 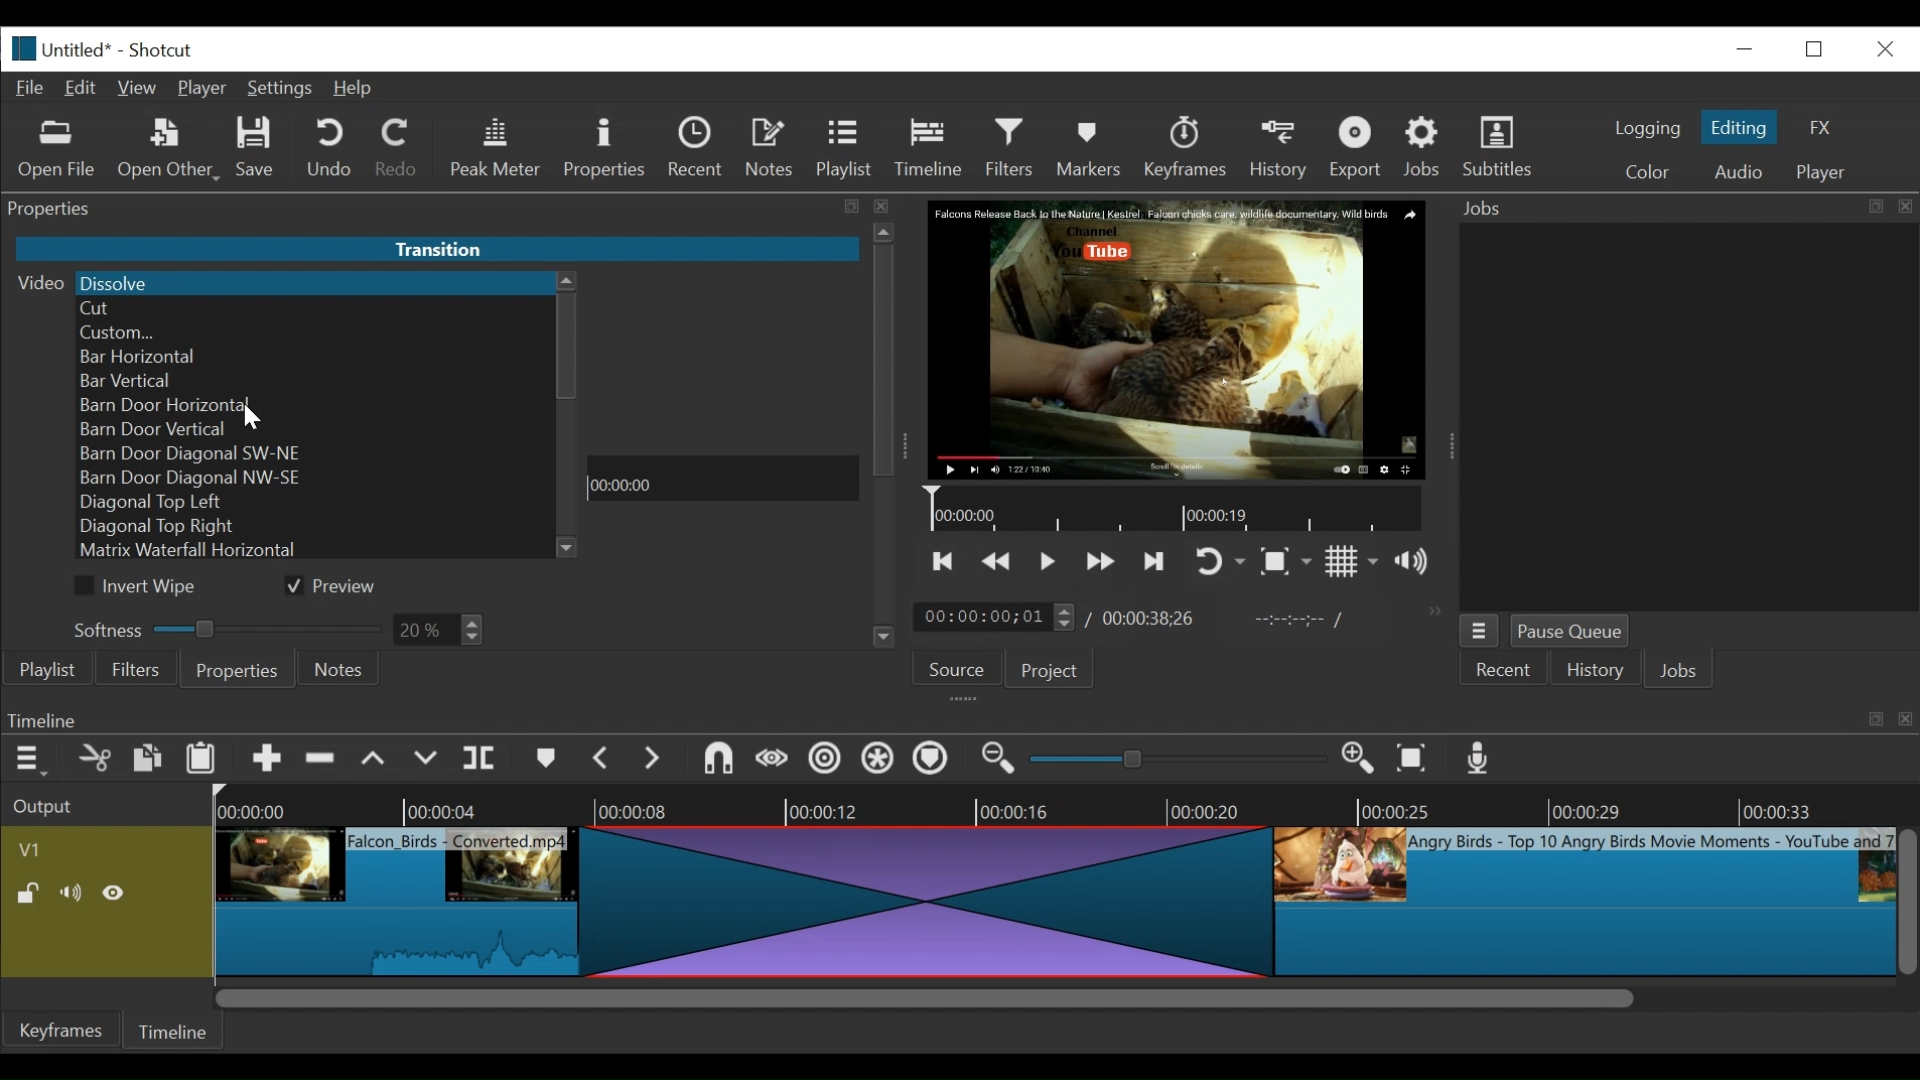 I want to click on (un)lock track, so click(x=28, y=893).